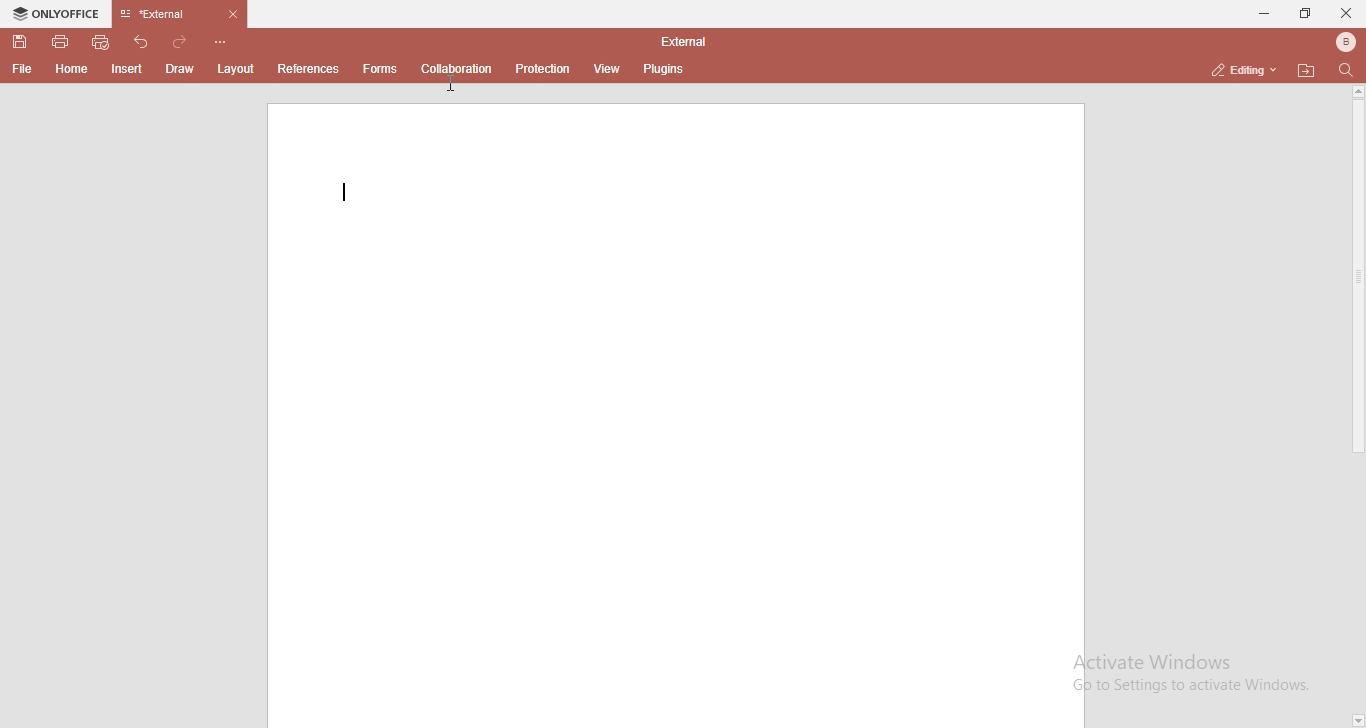  What do you see at coordinates (1261, 13) in the screenshot?
I see `minimise` at bounding box center [1261, 13].